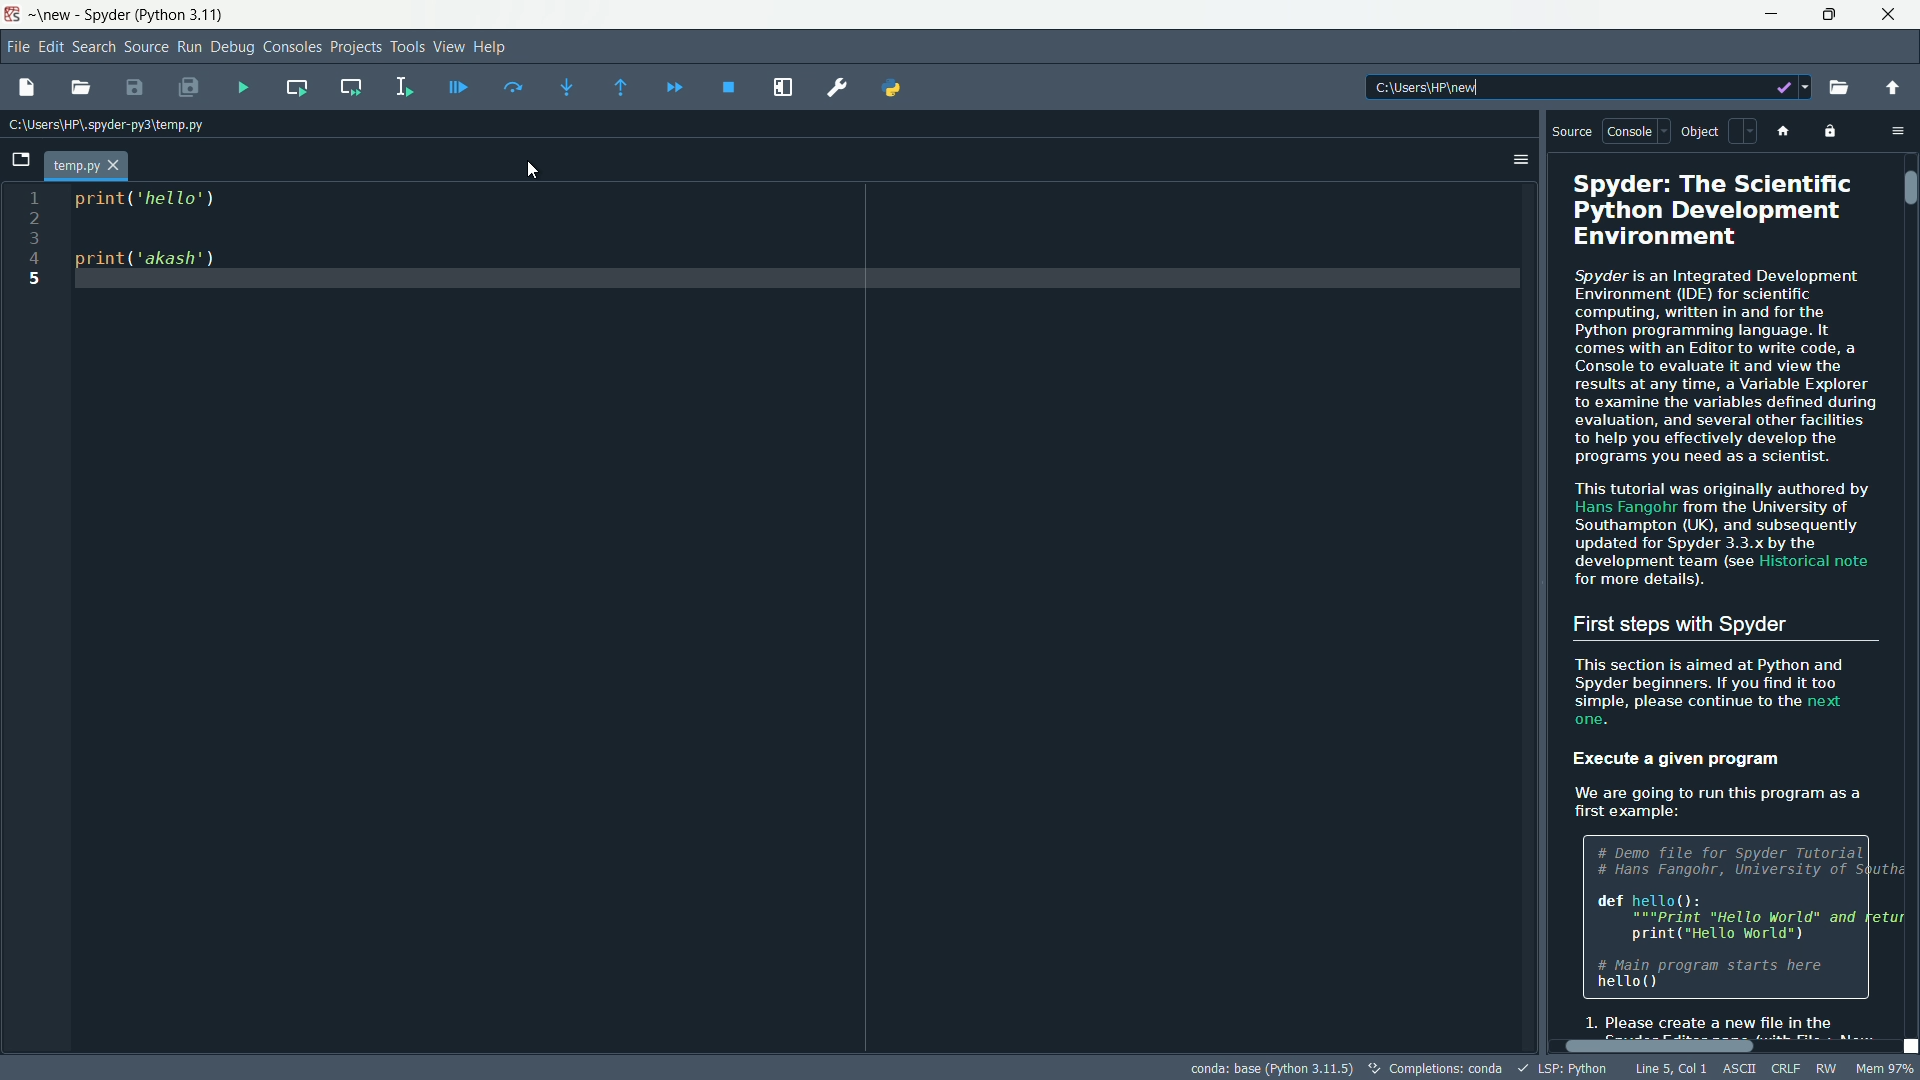  Describe the element at coordinates (1894, 15) in the screenshot. I see `close` at that location.